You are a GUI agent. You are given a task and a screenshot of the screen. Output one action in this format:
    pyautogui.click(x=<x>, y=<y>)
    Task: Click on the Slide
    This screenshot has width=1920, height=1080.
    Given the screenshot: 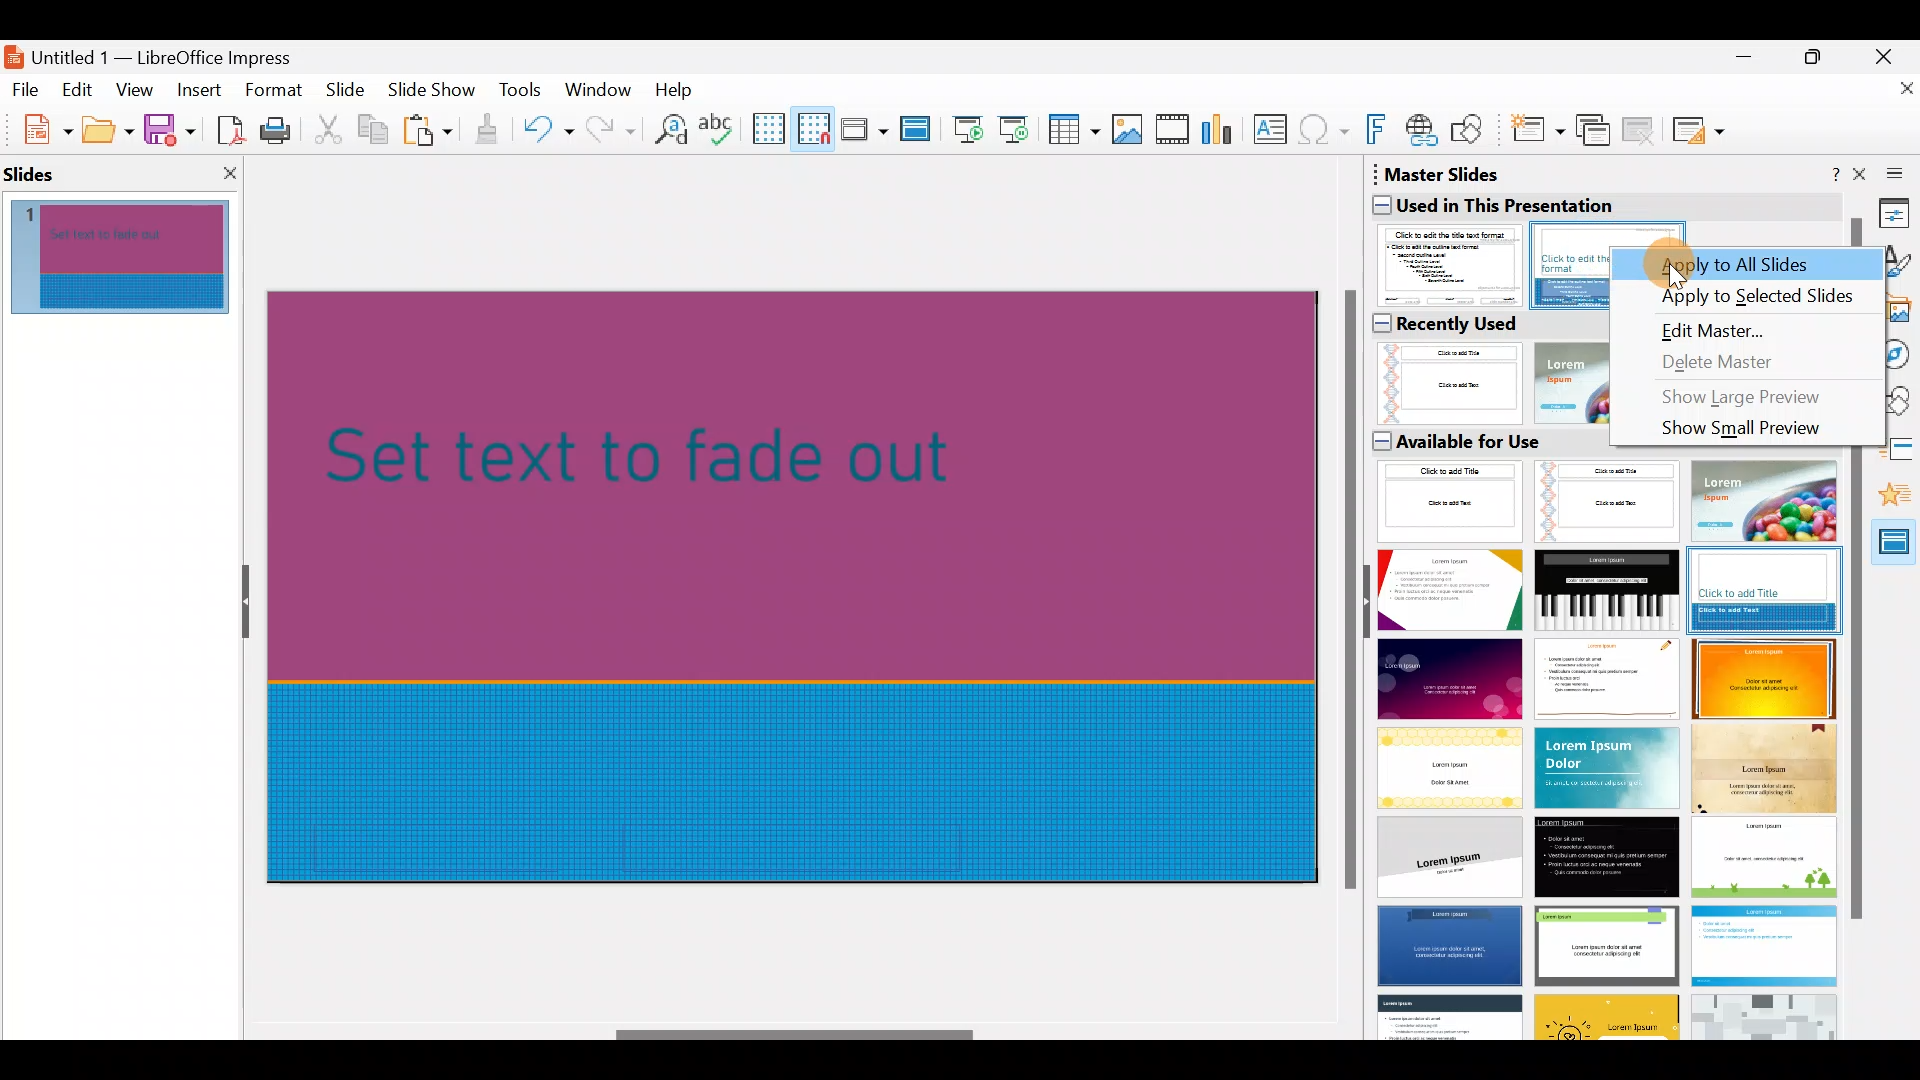 What is the action you would take?
    pyautogui.click(x=348, y=91)
    